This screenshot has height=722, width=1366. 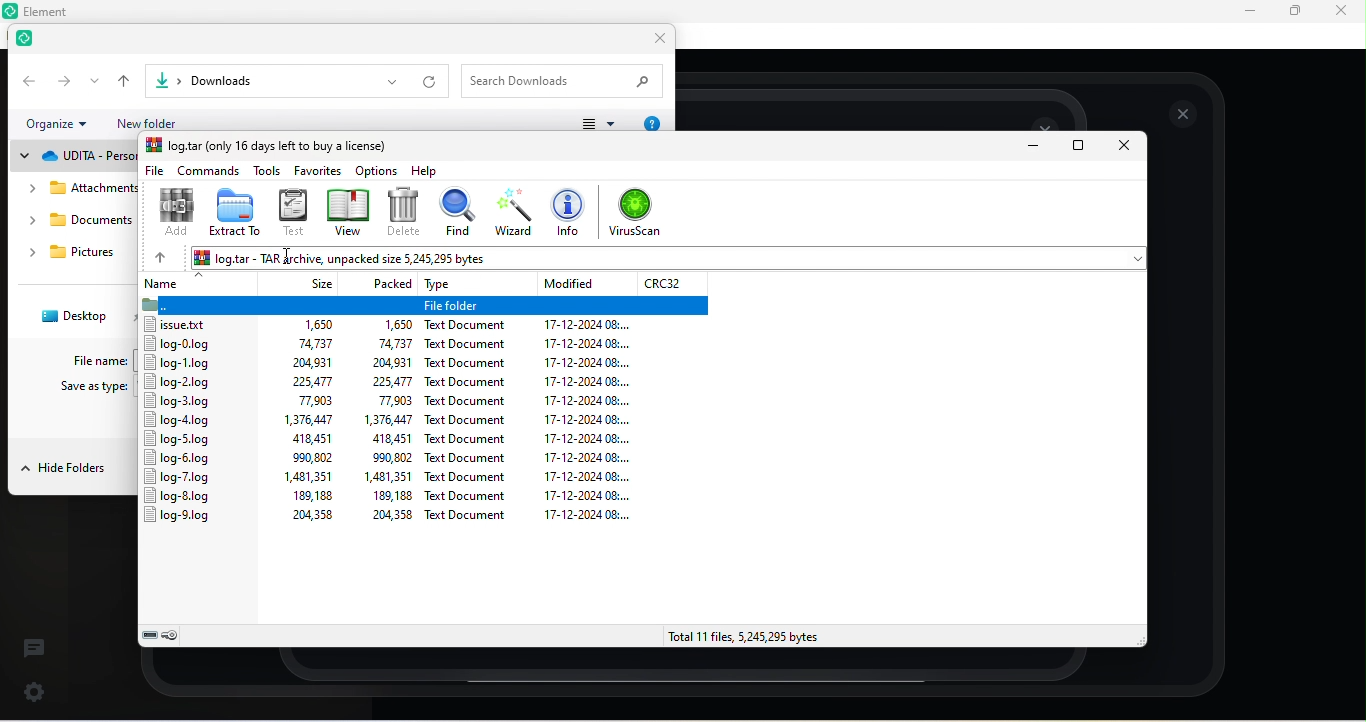 I want to click on log tar(only 16 days left to buy a license), so click(x=273, y=143).